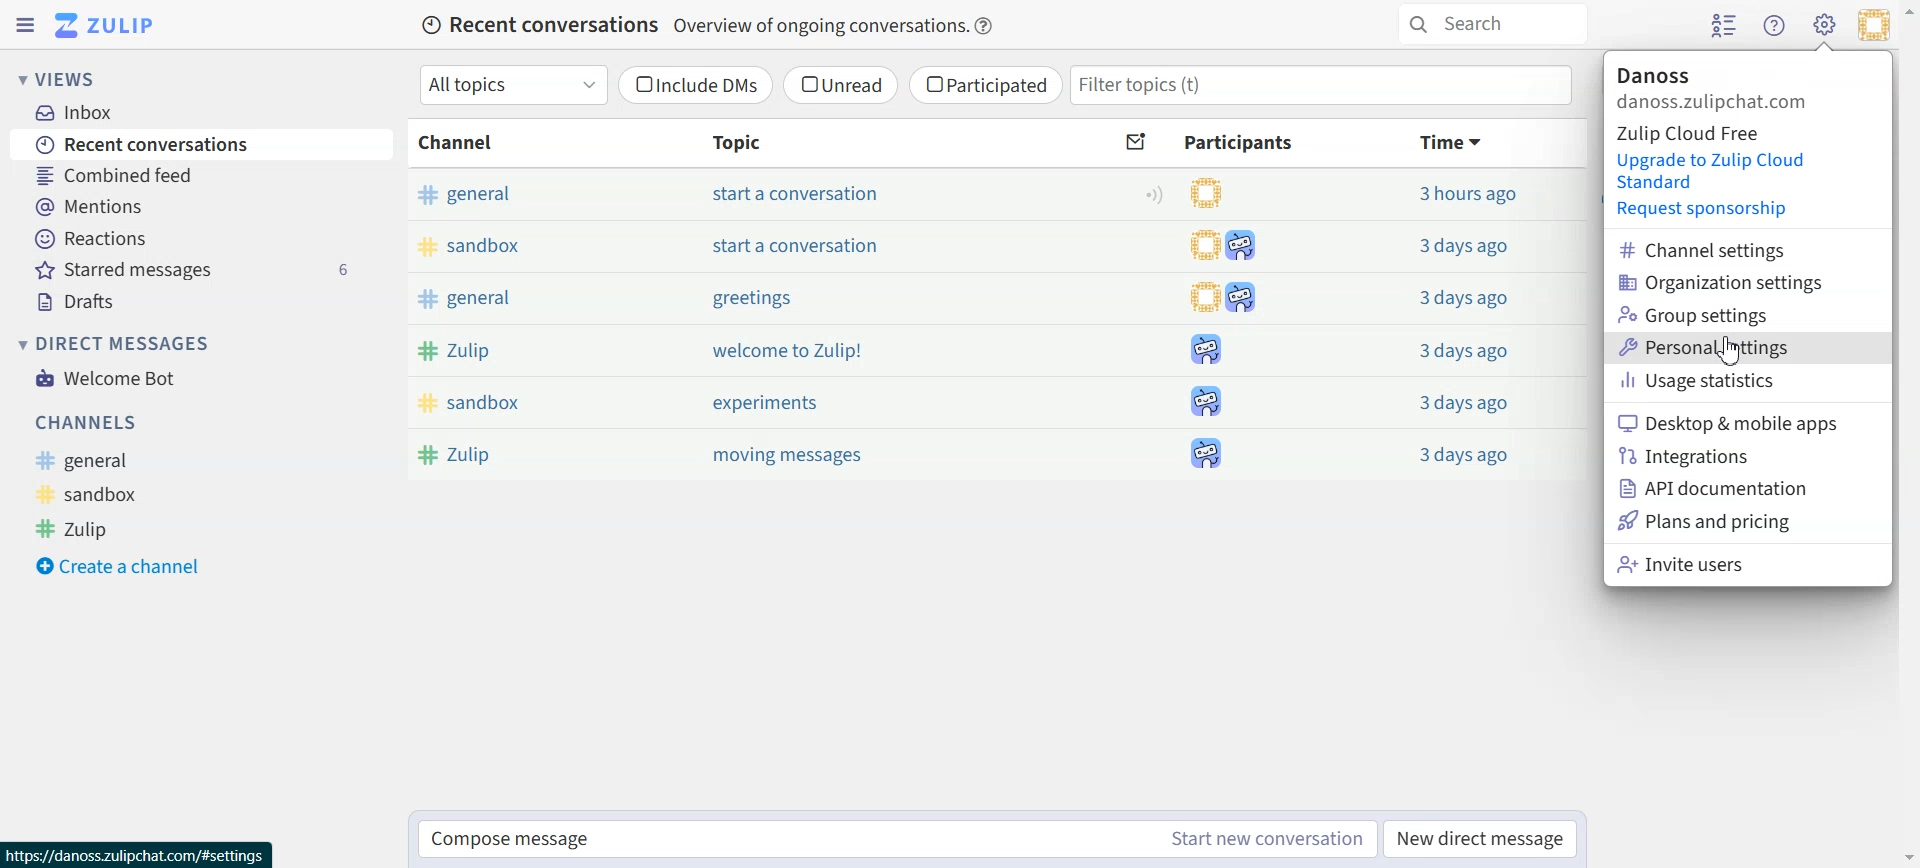 Image resolution: width=1920 pixels, height=868 pixels. What do you see at coordinates (1460, 247) in the screenshot?
I see `3 days ago` at bounding box center [1460, 247].